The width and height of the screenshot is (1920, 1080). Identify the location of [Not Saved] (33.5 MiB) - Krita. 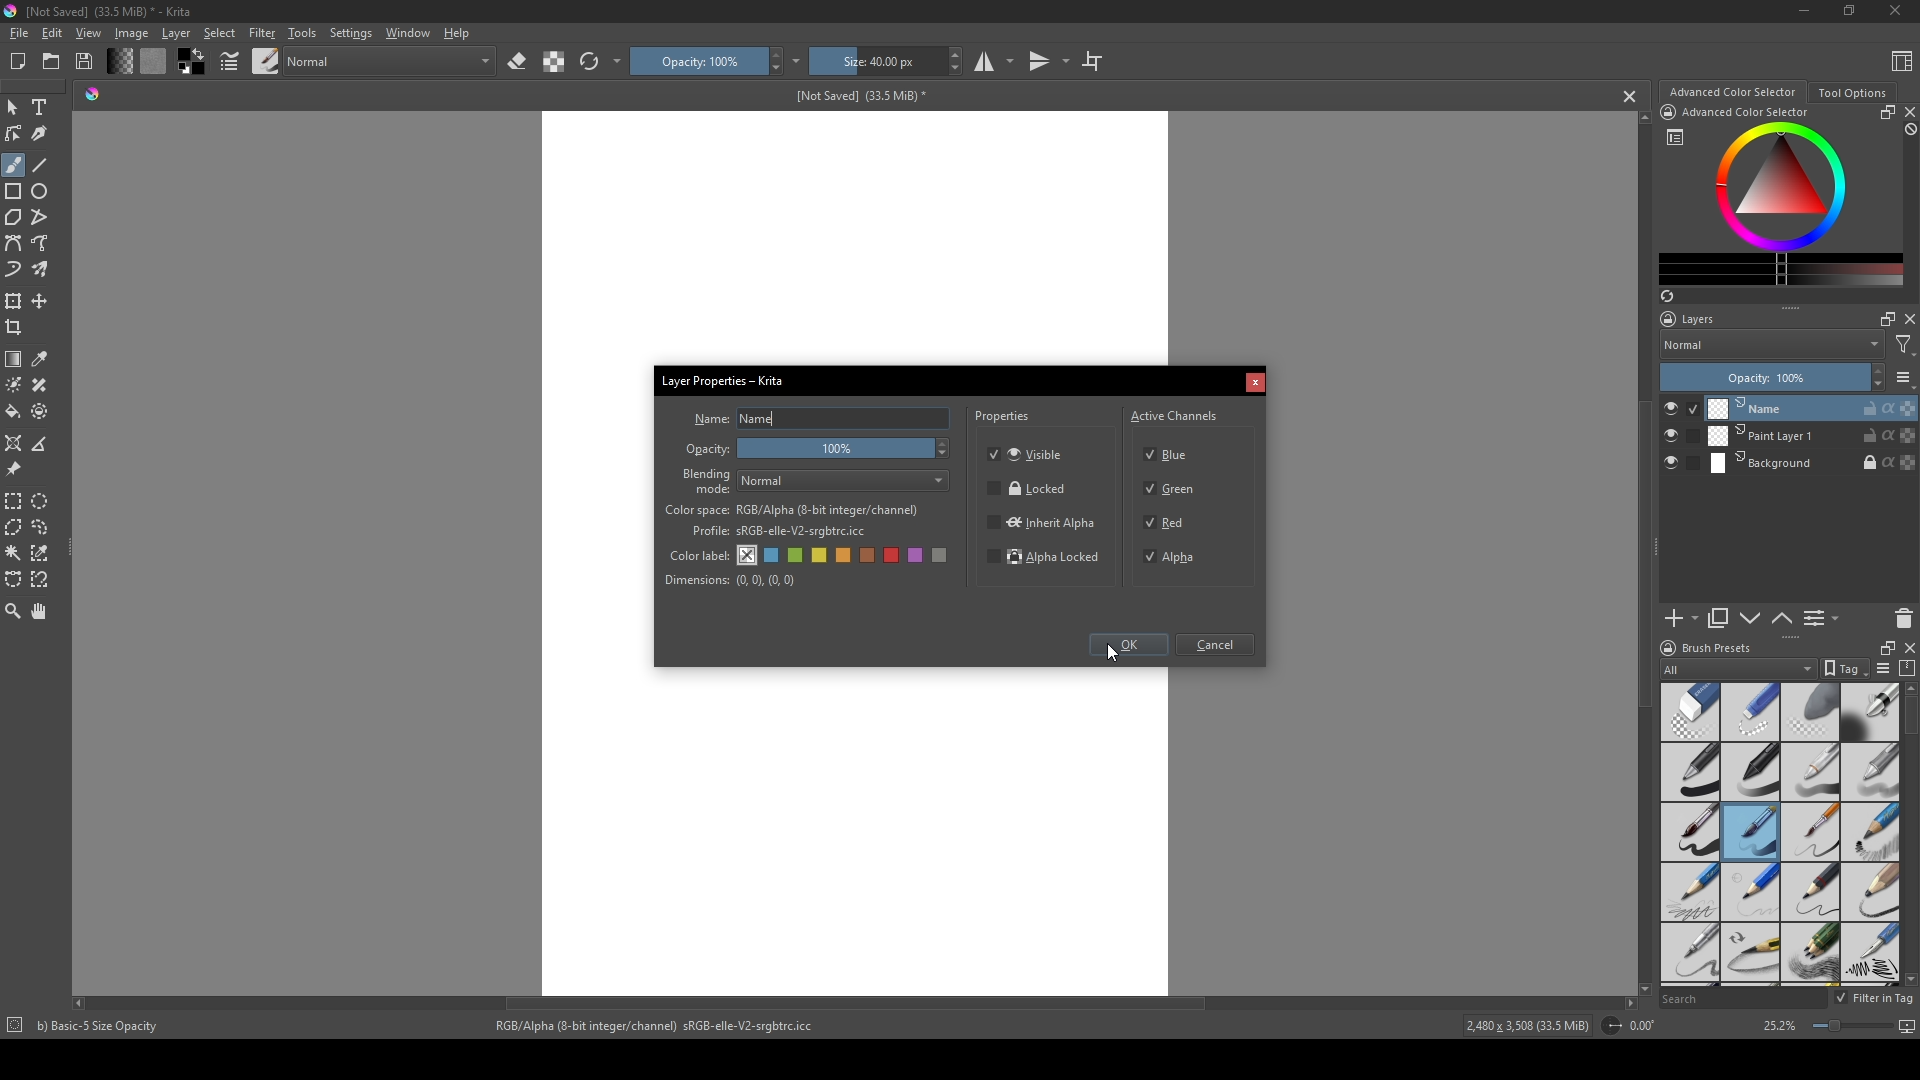
(109, 12).